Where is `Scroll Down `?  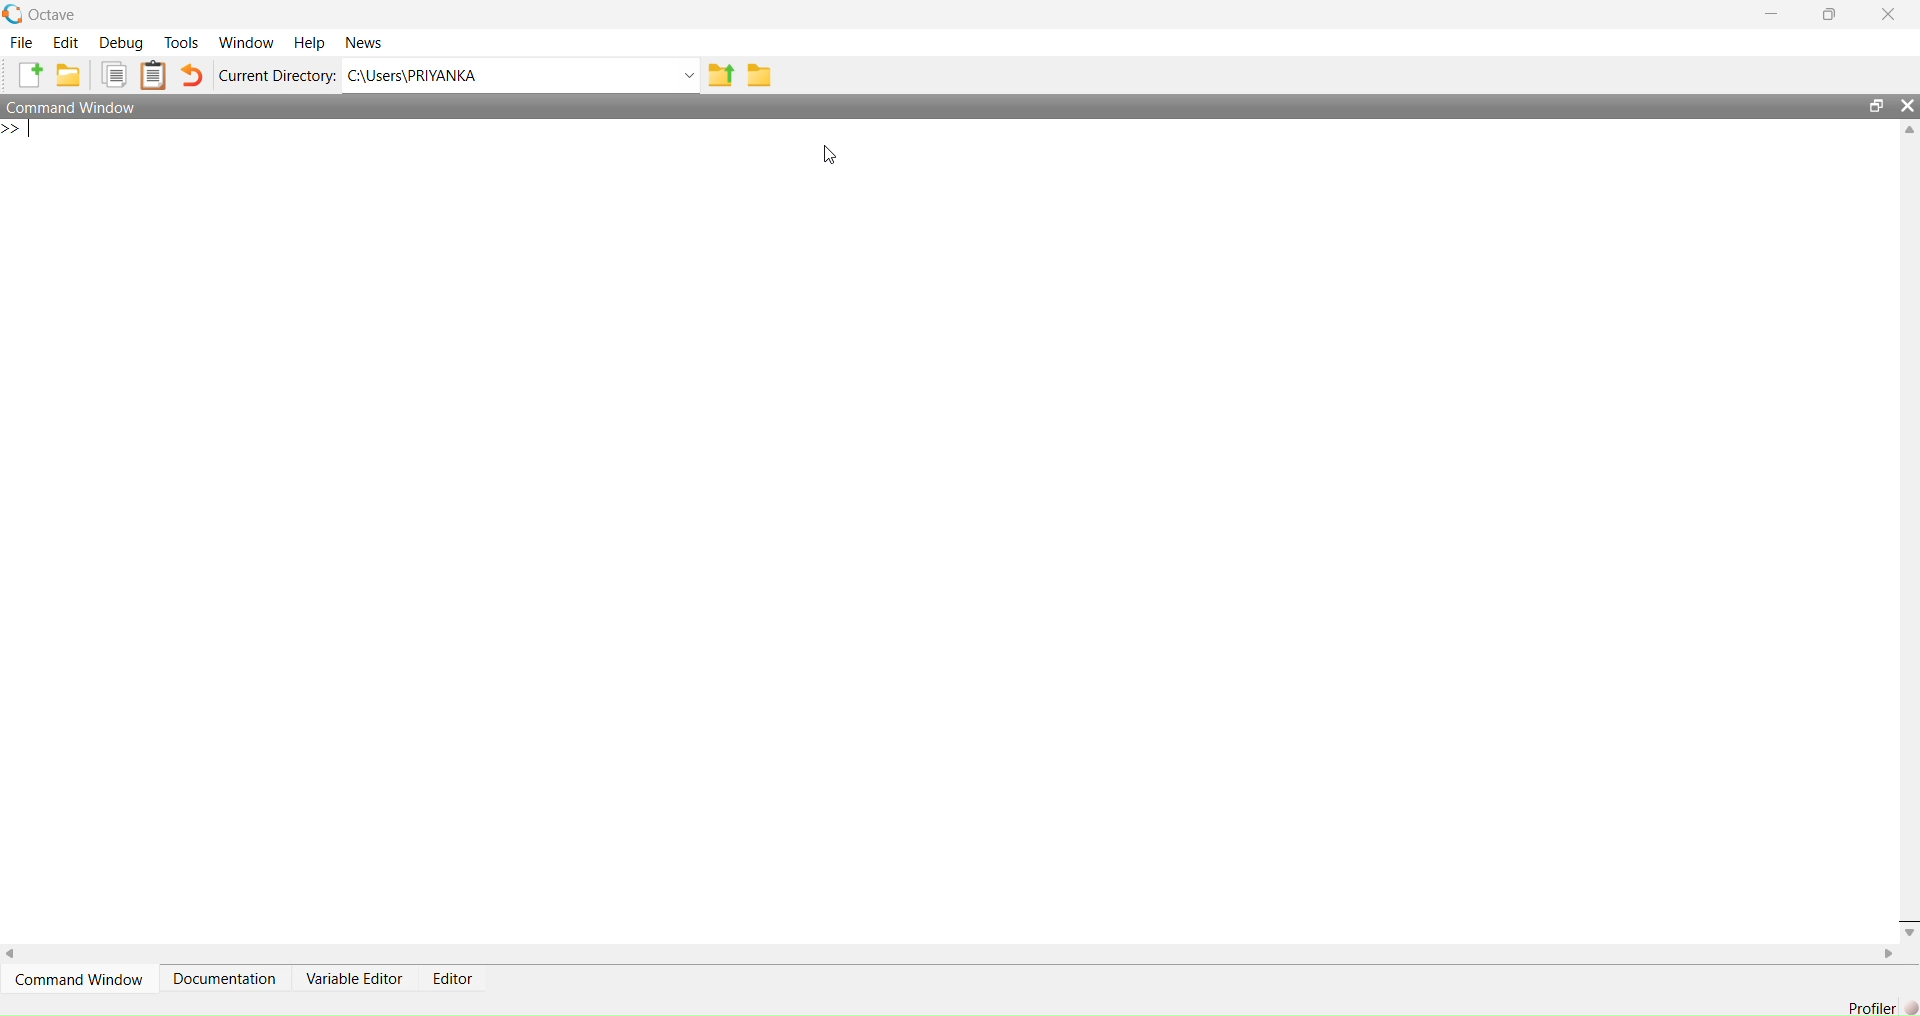 Scroll Down  is located at coordinates (1908, 931).